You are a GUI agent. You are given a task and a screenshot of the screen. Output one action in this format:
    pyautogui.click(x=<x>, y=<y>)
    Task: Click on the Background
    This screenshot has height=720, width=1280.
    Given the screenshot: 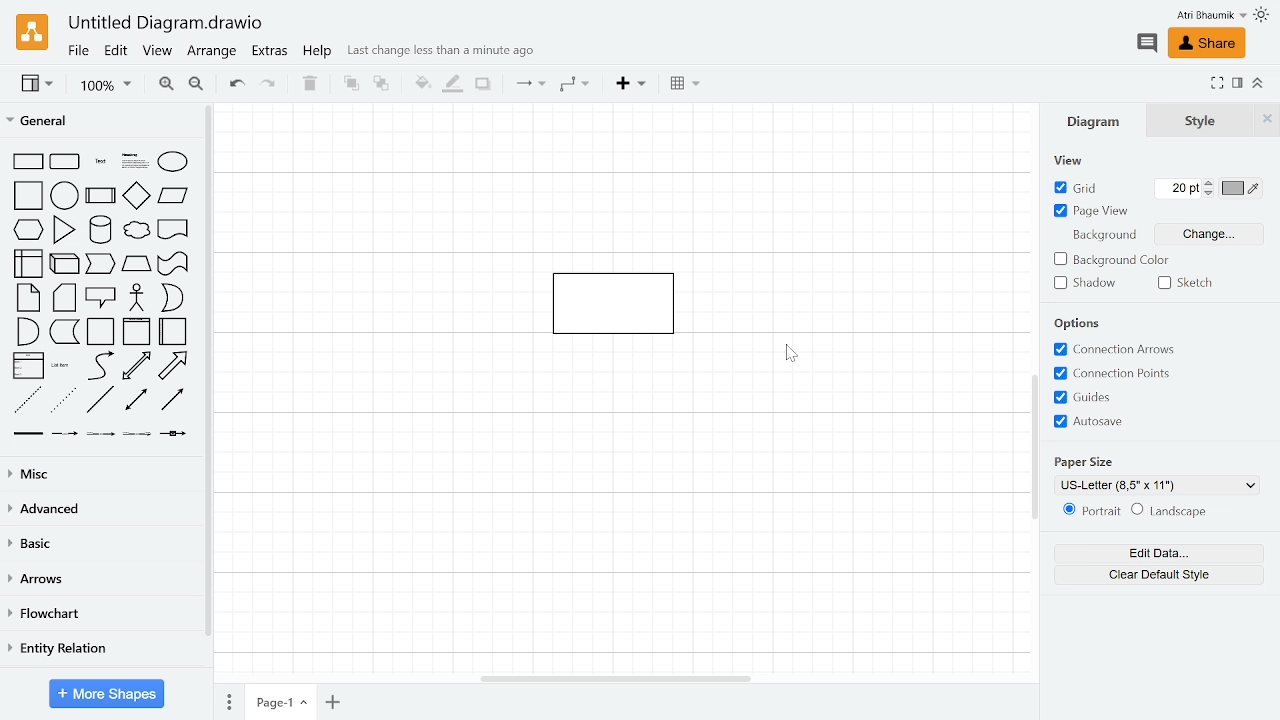 What is the action you would take?
    pyautogui.click(x=1103, y=236)
    